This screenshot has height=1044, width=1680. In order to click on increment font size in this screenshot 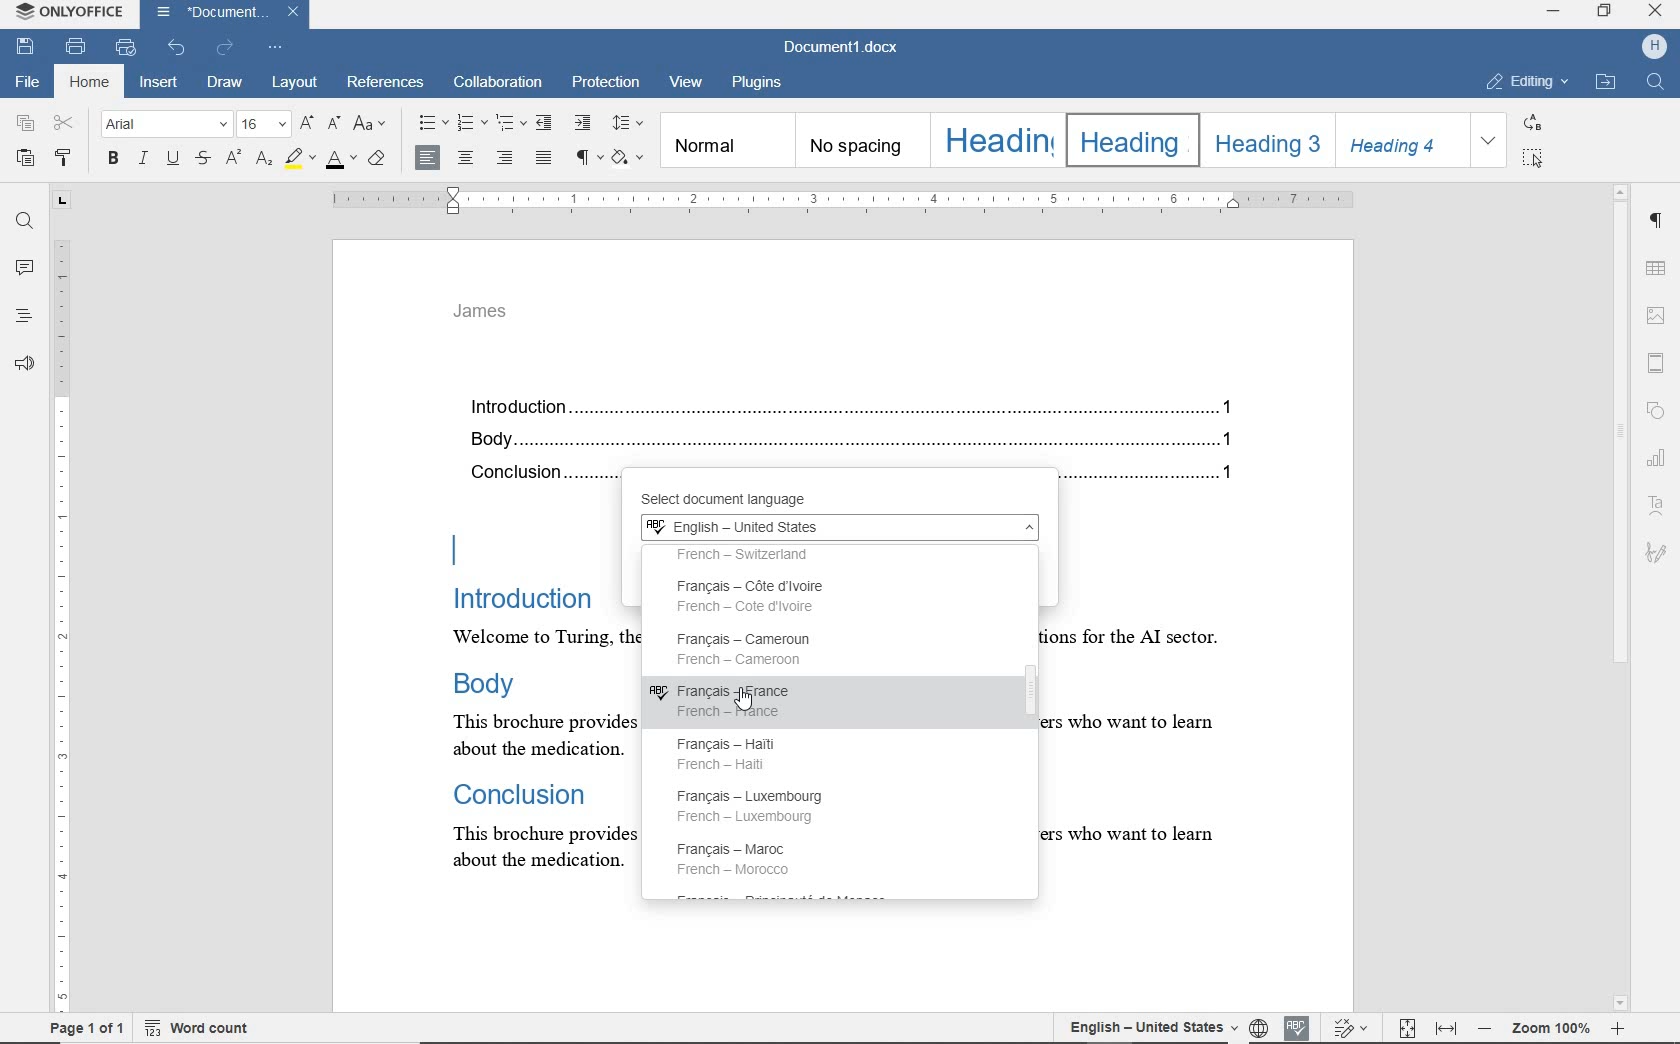, I will do `click(305, 124)`.